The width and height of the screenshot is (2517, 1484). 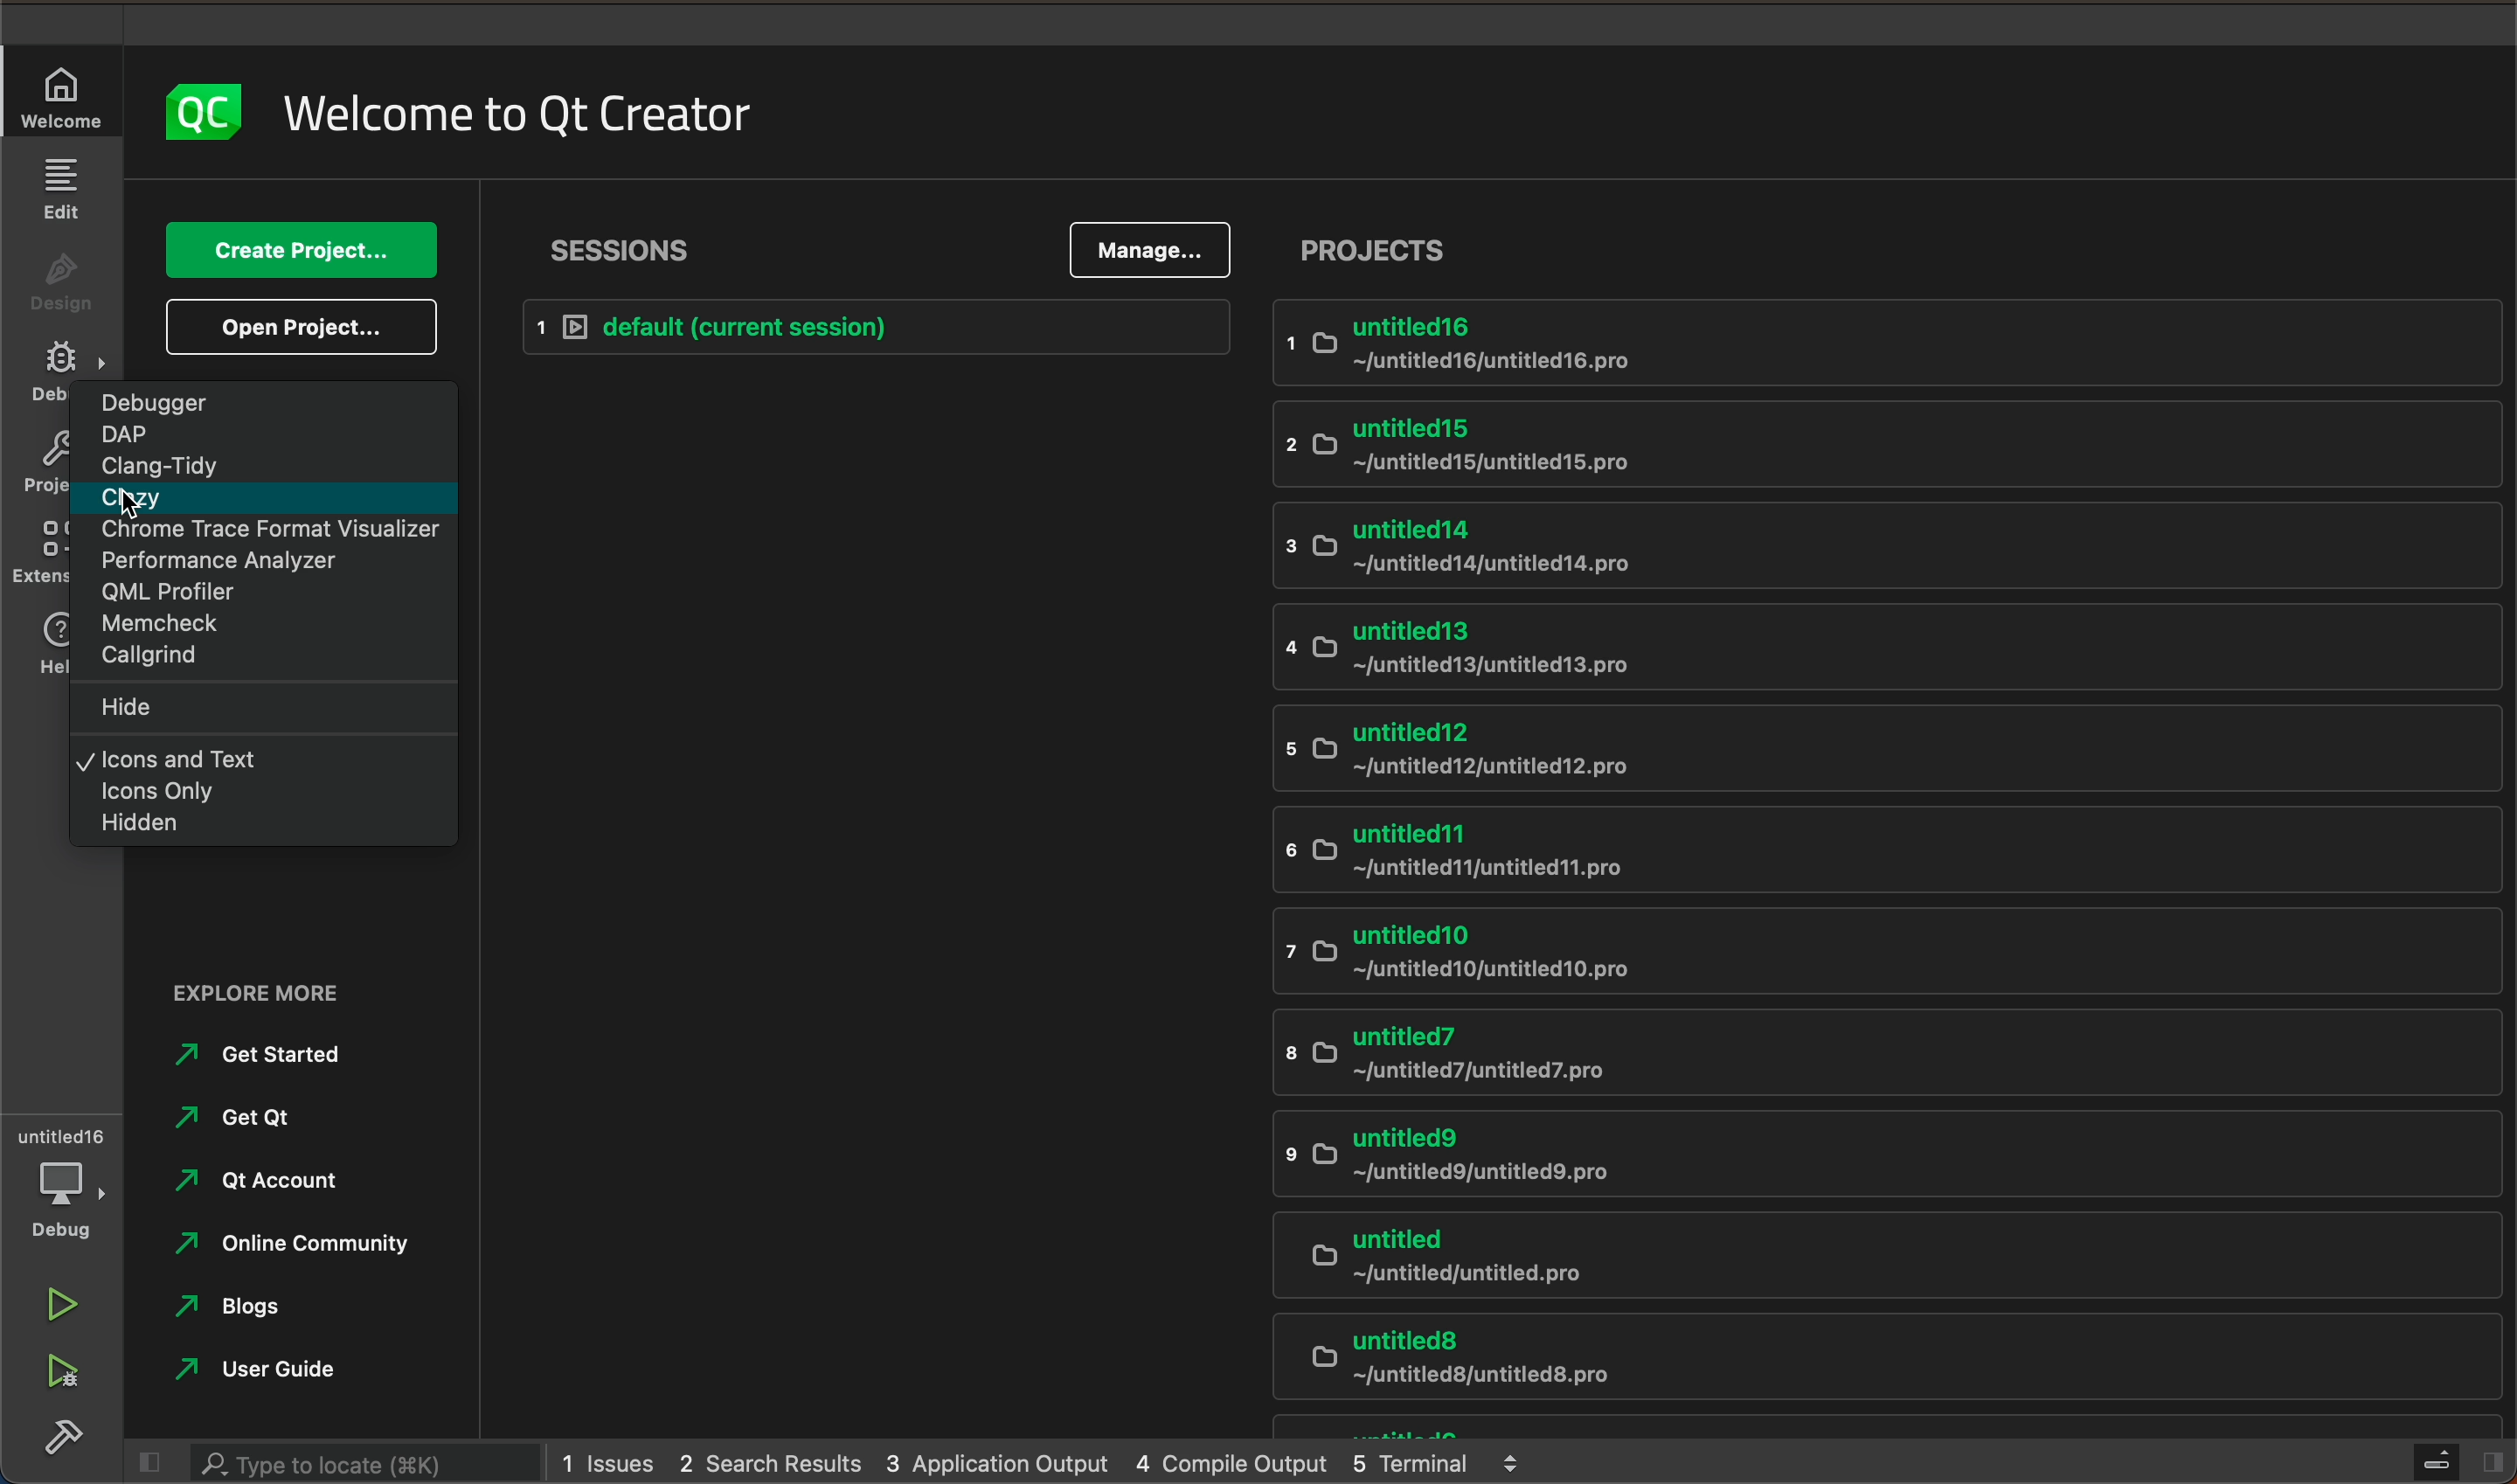 What do you see at coordinates (2460, 1462) in the screenshot?
I see `open sidebar` at bounding box center [2460, 1462].